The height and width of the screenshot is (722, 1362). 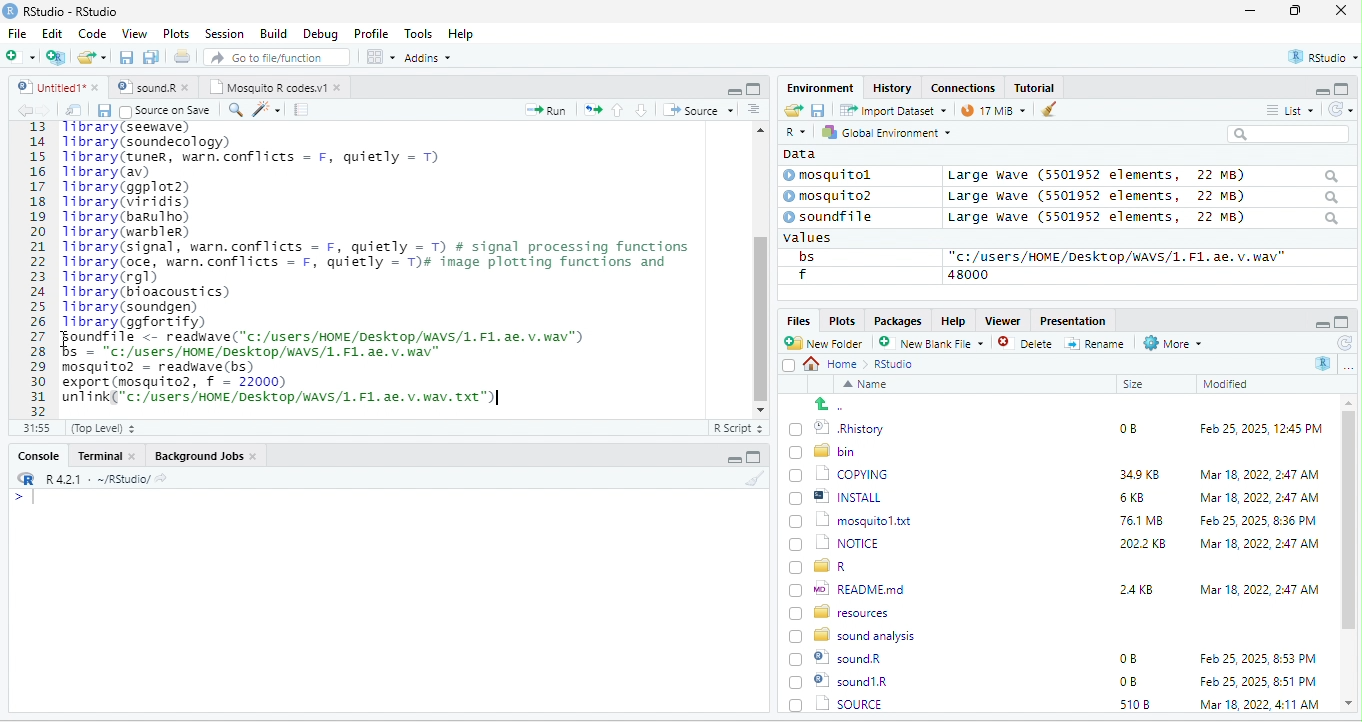 What do you see at coordinates (593, 108) in the screenshot?
I see `open` at bounding box center [593, 108].